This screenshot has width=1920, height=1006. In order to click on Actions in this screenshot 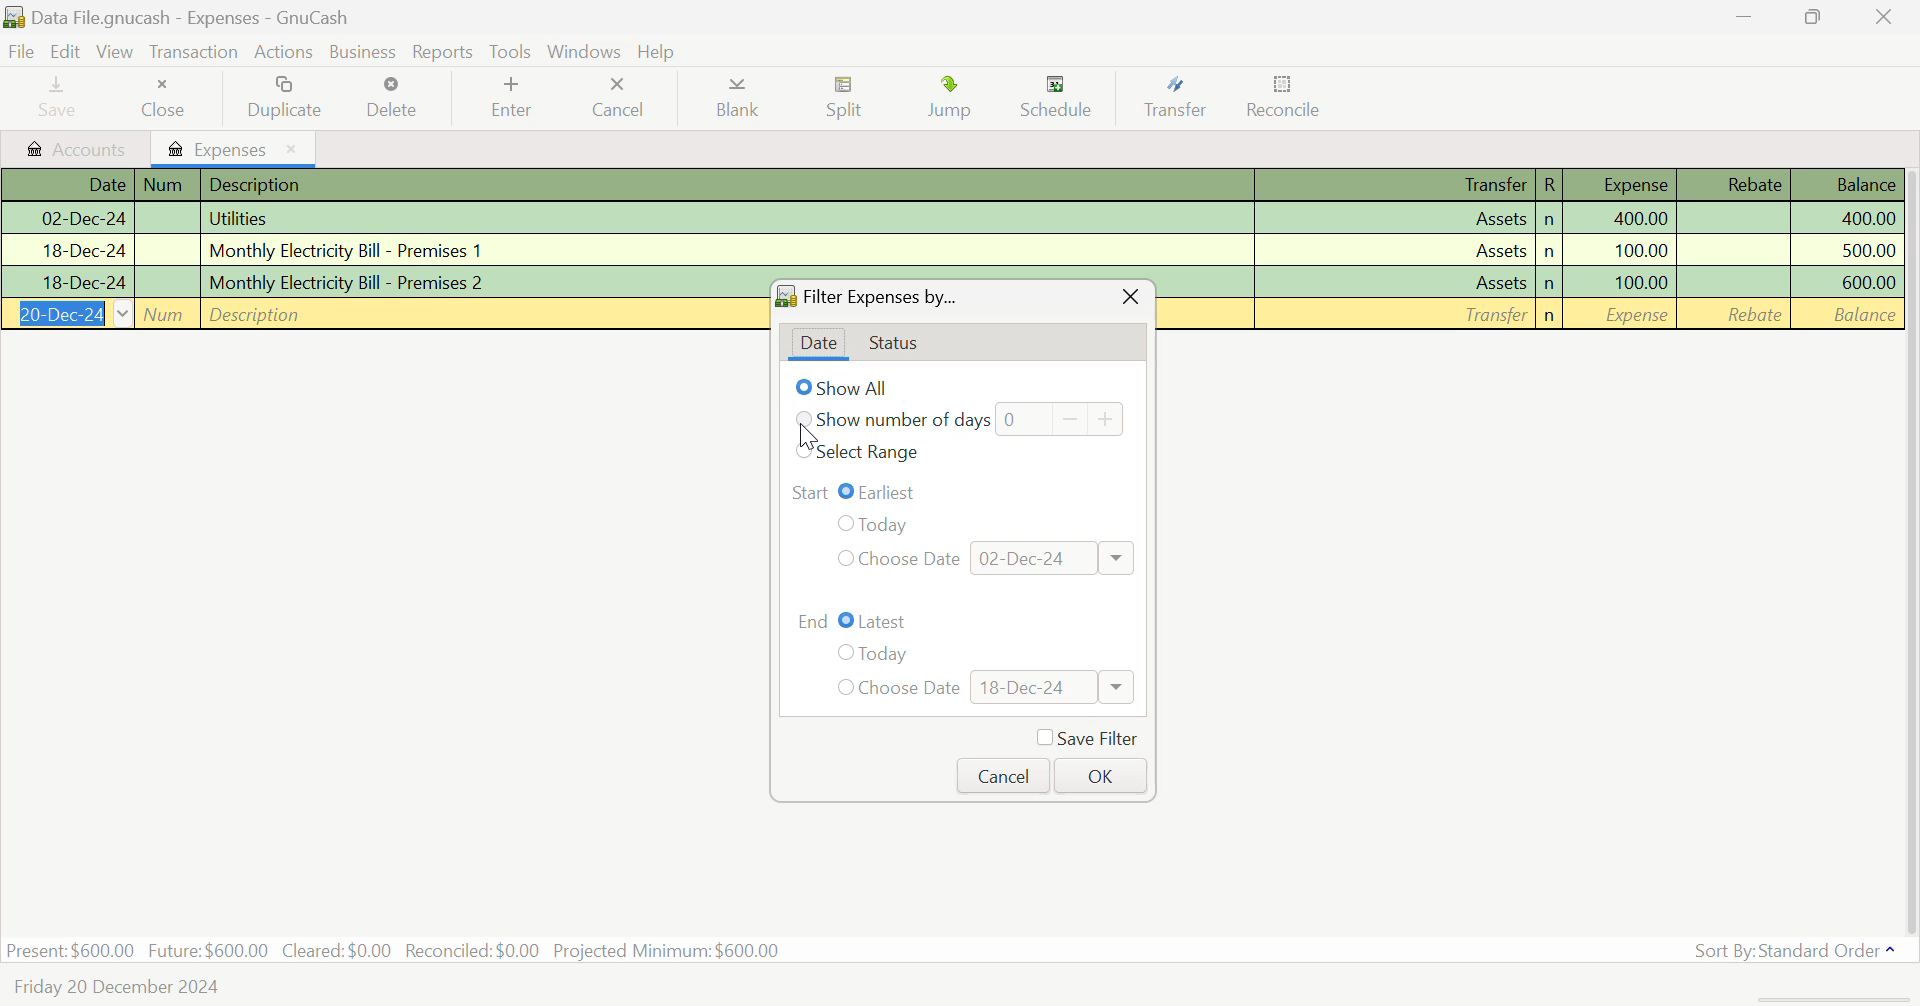, I will do `click(286, 51)`.